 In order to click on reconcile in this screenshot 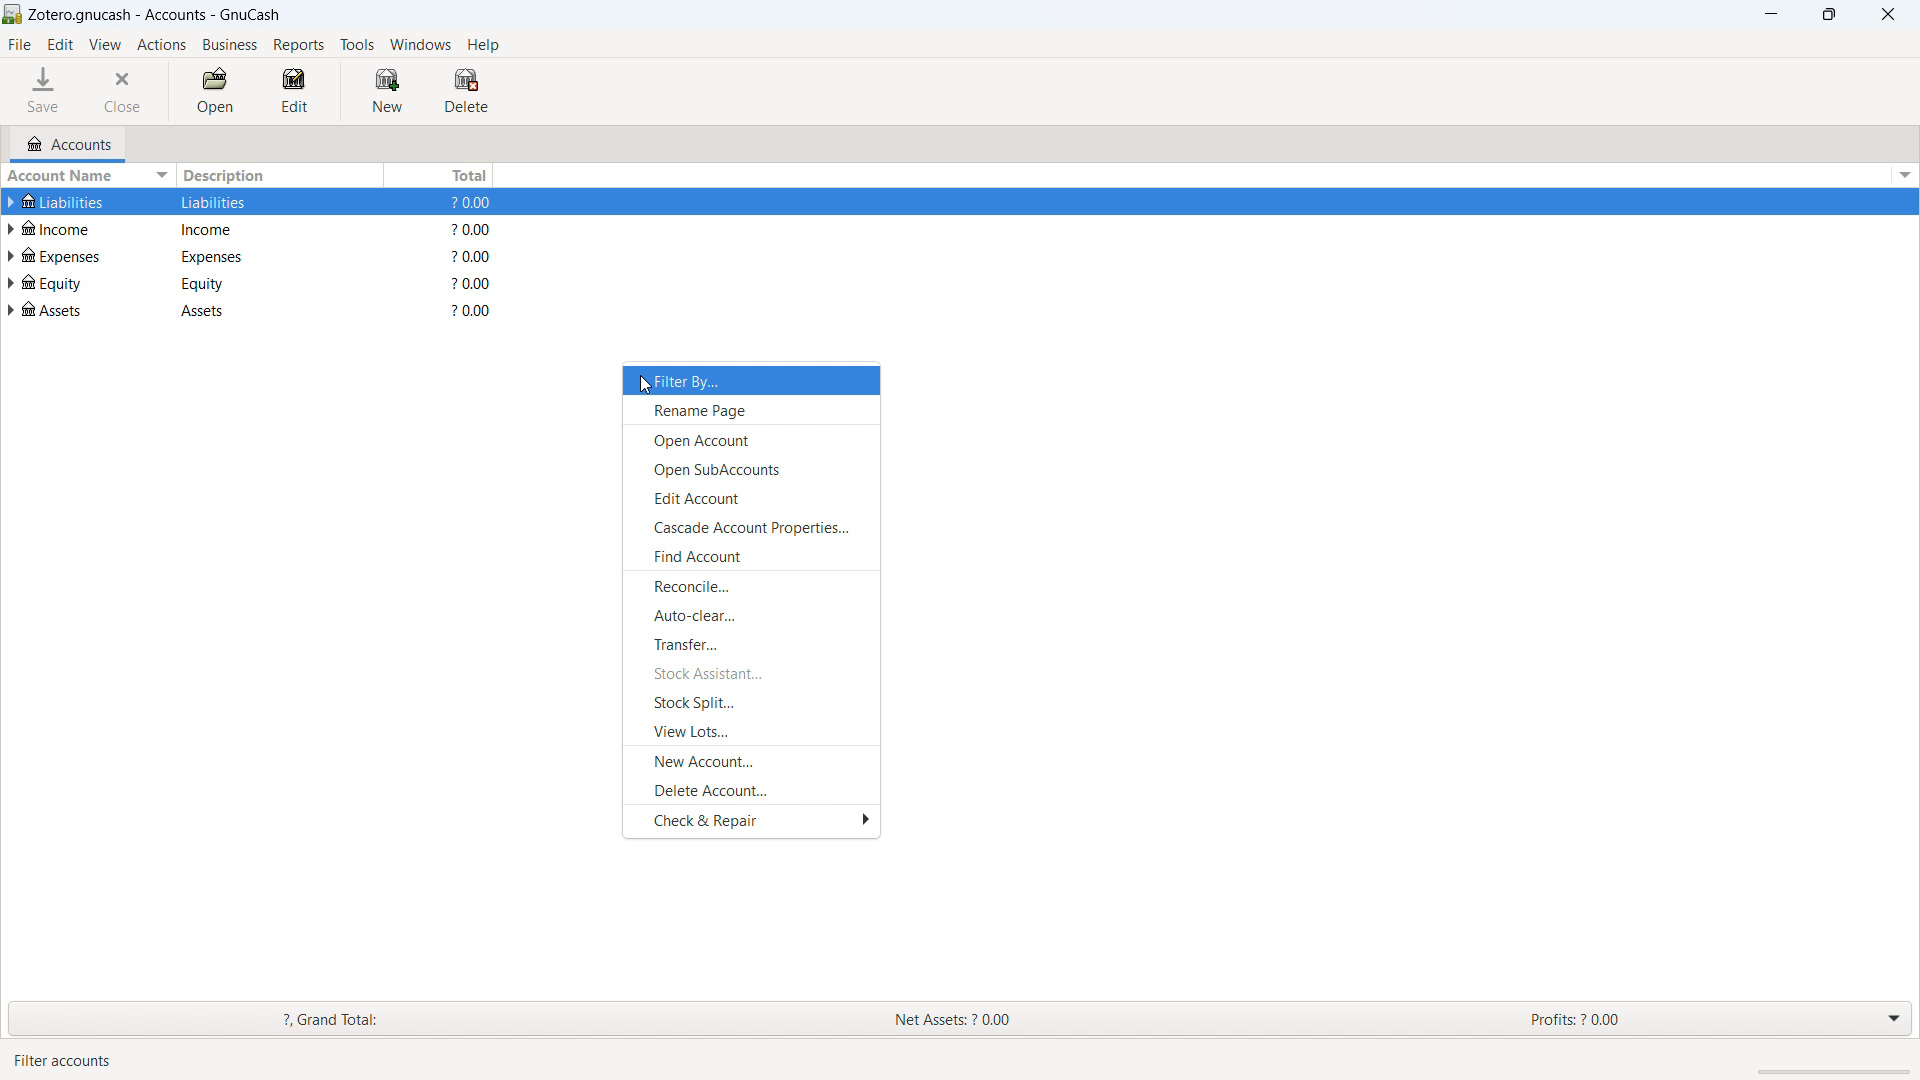, I will do `click(749, 585)`.